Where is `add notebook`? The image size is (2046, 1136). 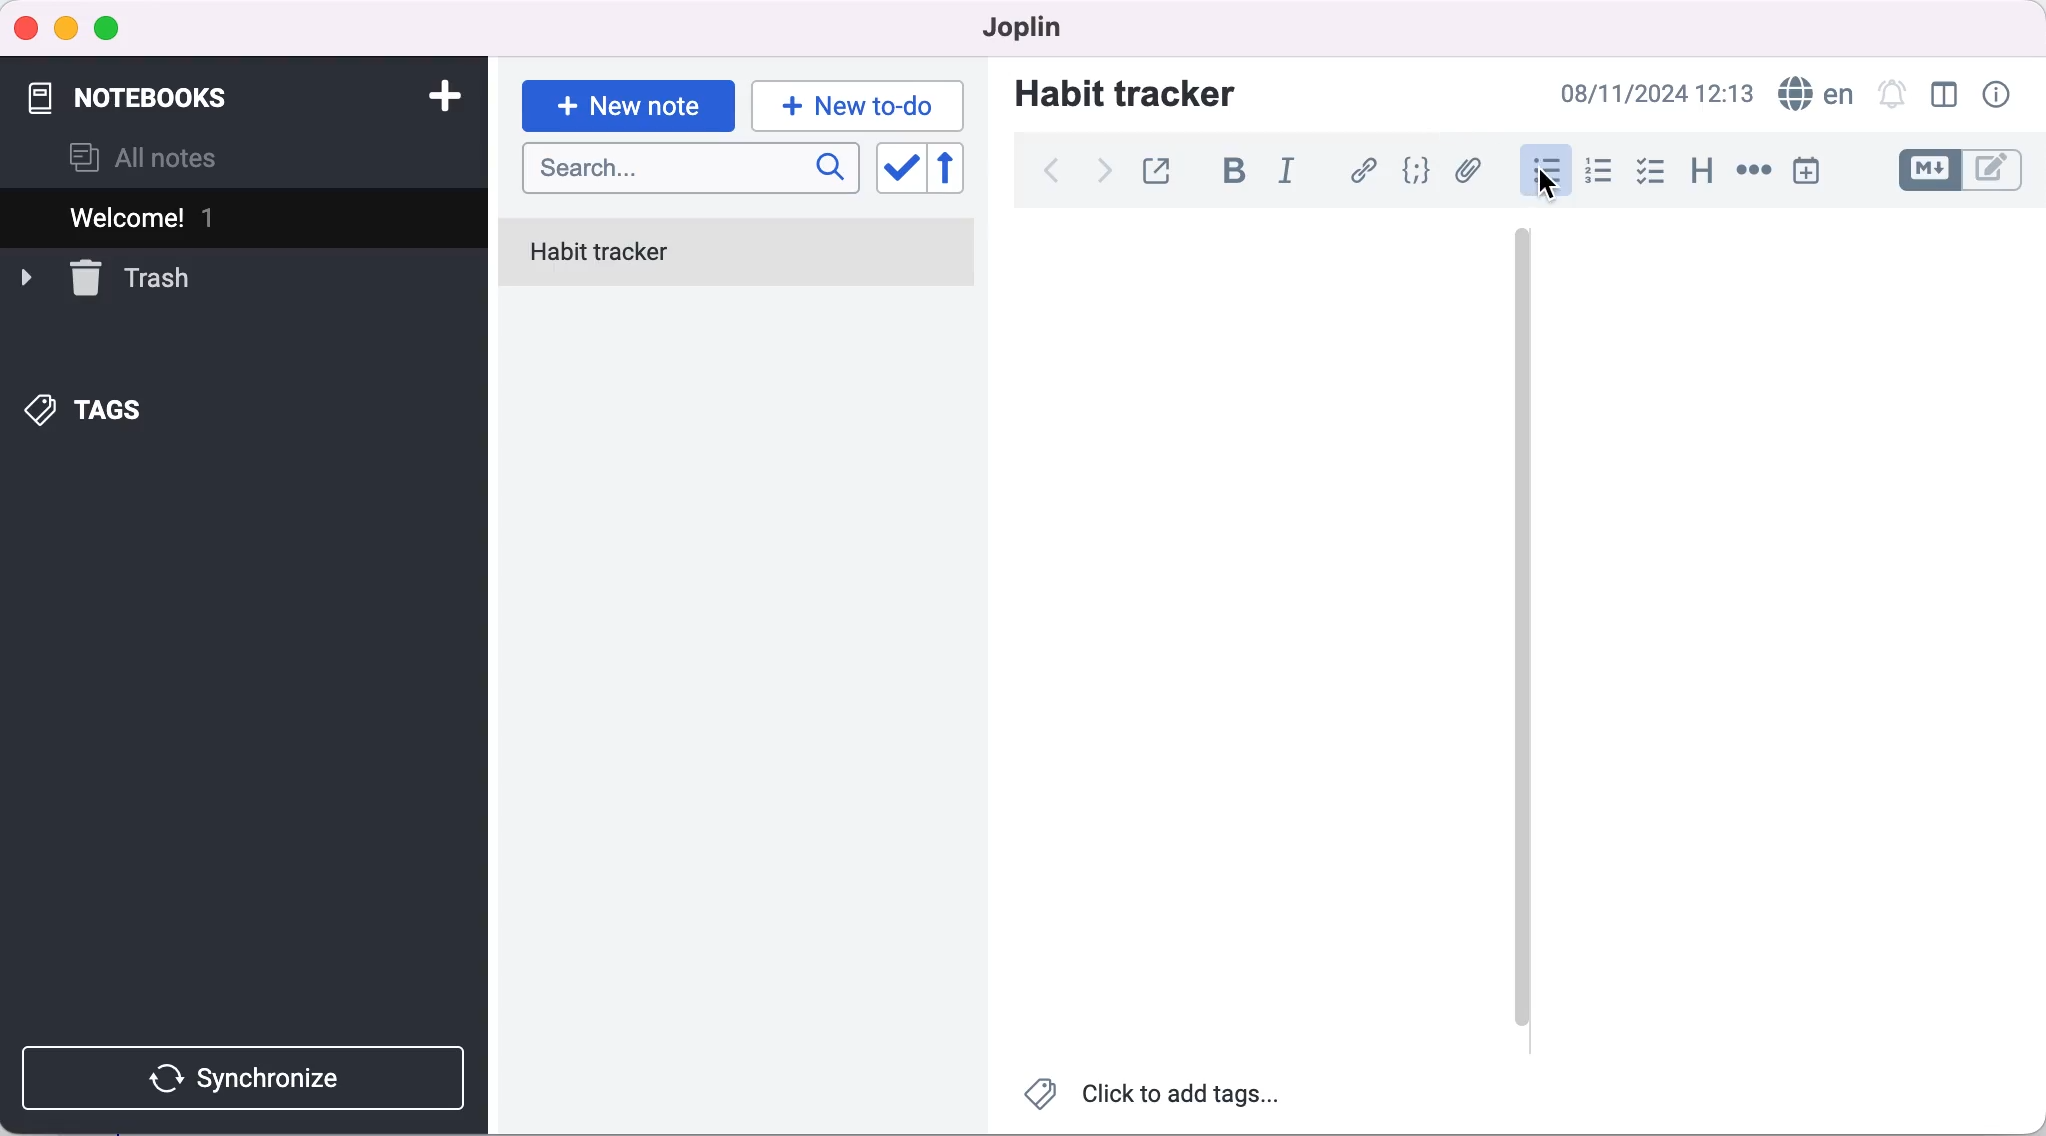 add notebook is located at coordinates (440, 94).